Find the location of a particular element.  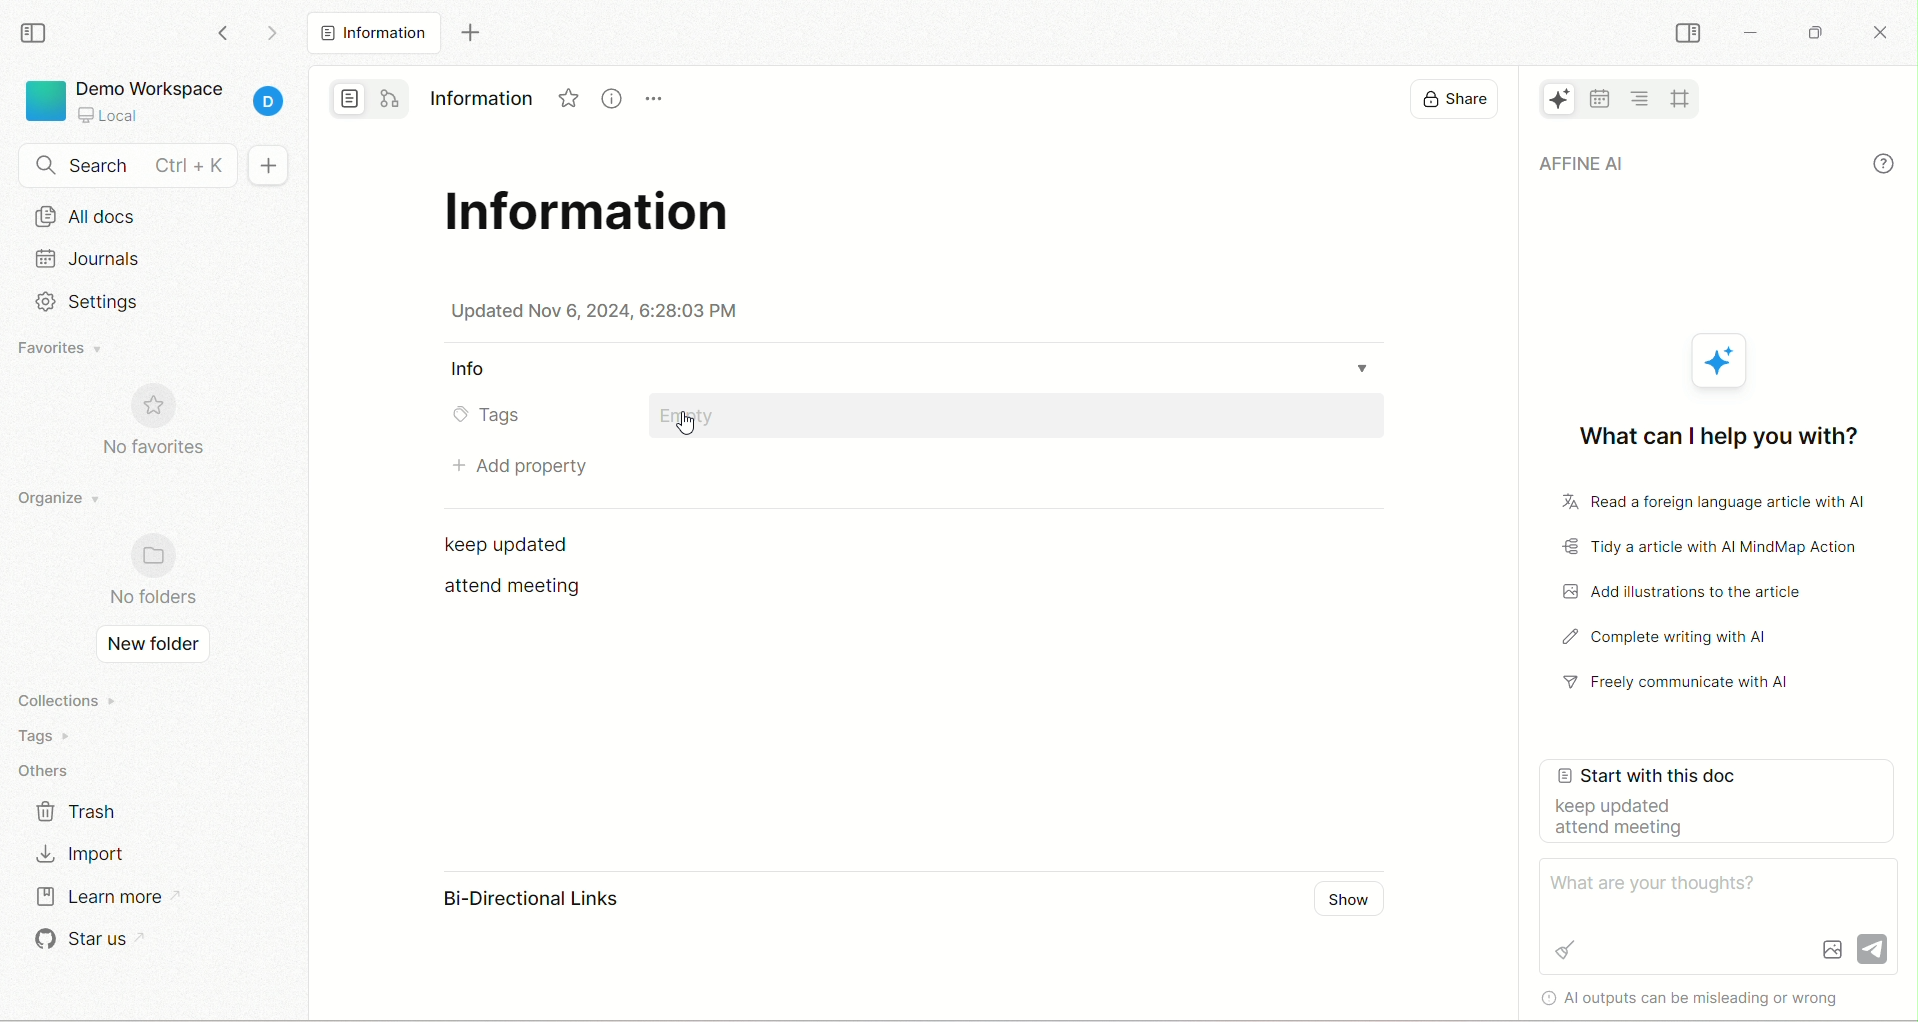

edgeless mode is located at coordinates (390, 98).